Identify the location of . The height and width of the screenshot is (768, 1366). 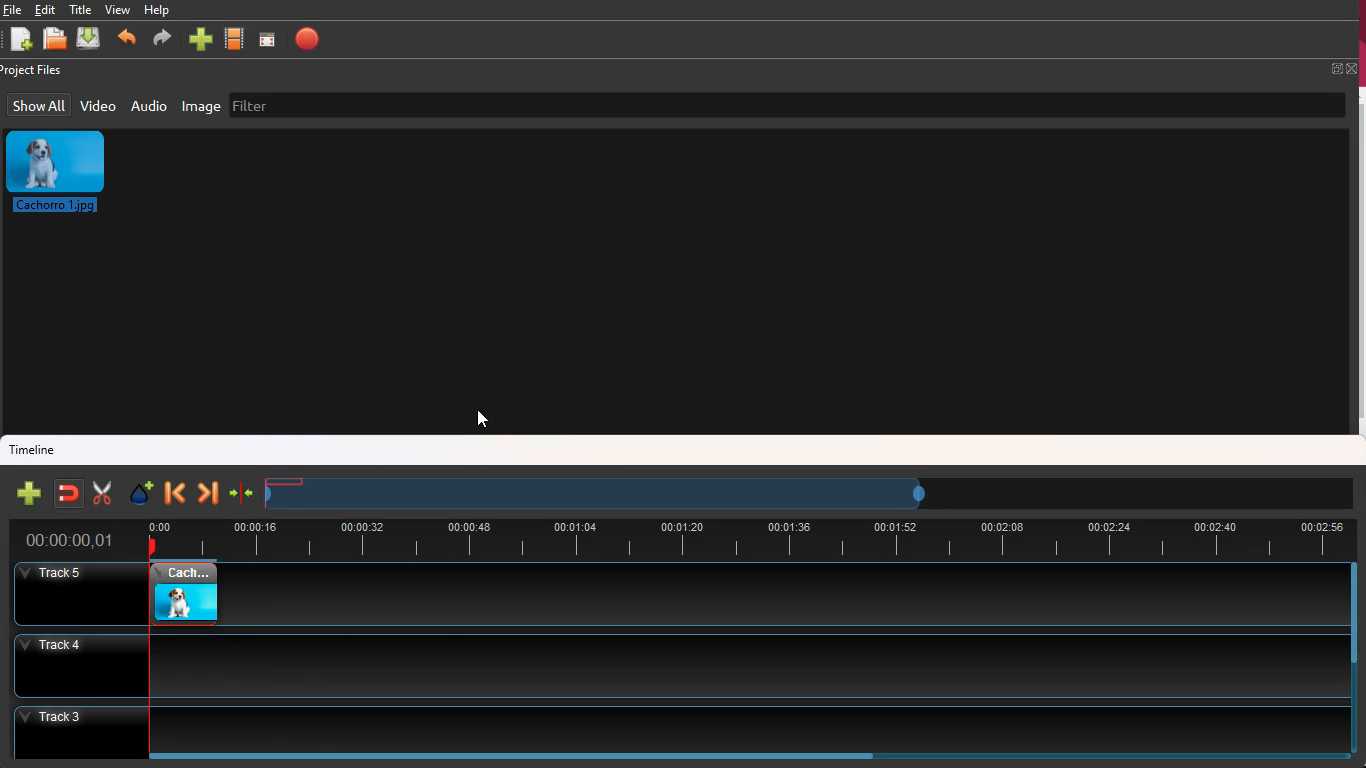
(483, 421).